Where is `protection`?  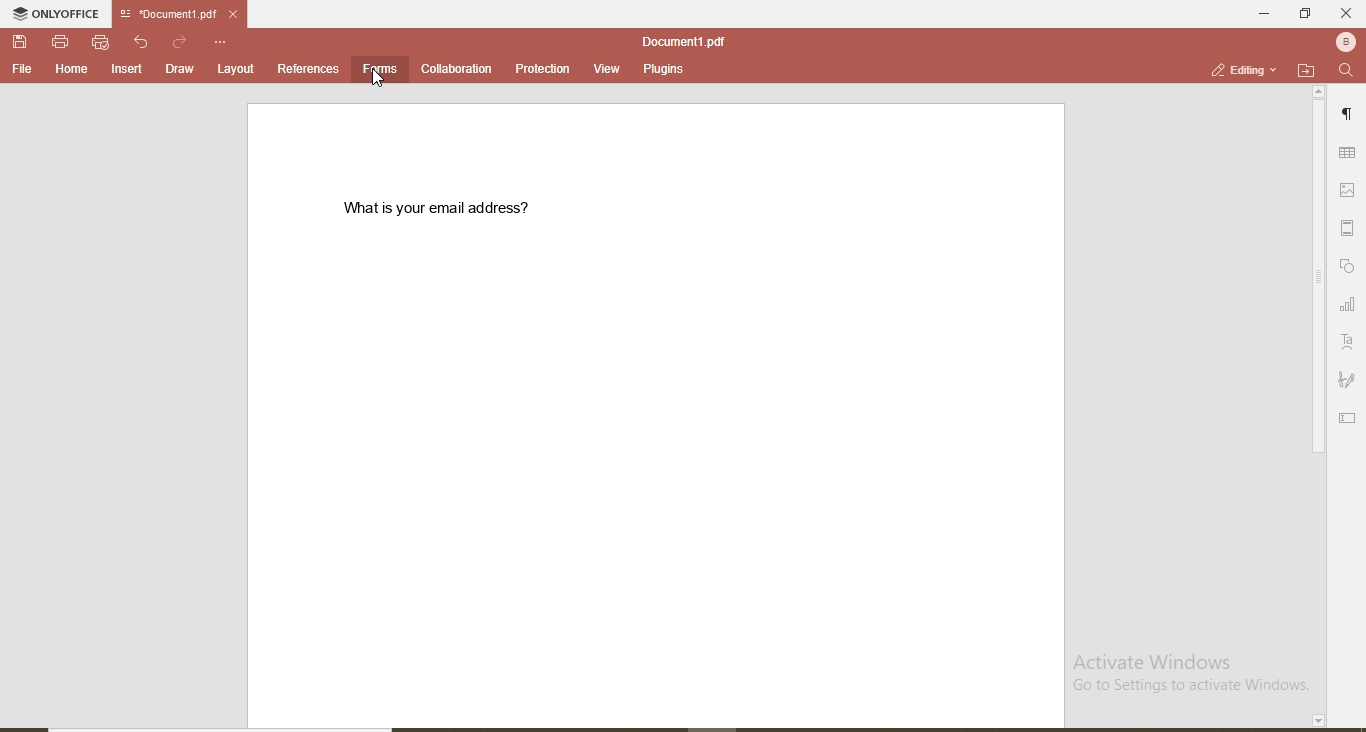
protection is located at coordinates (540, 69).